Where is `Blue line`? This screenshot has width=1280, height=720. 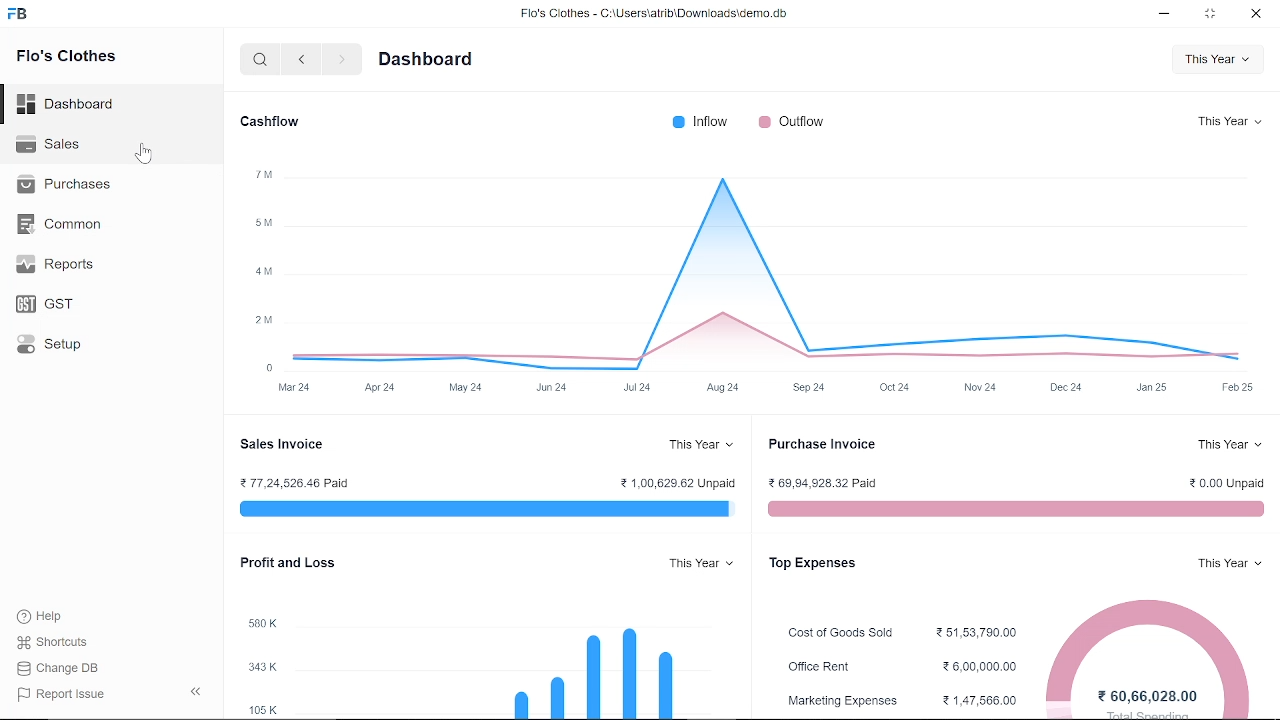
Blue line is located at coordinates (483, 510).